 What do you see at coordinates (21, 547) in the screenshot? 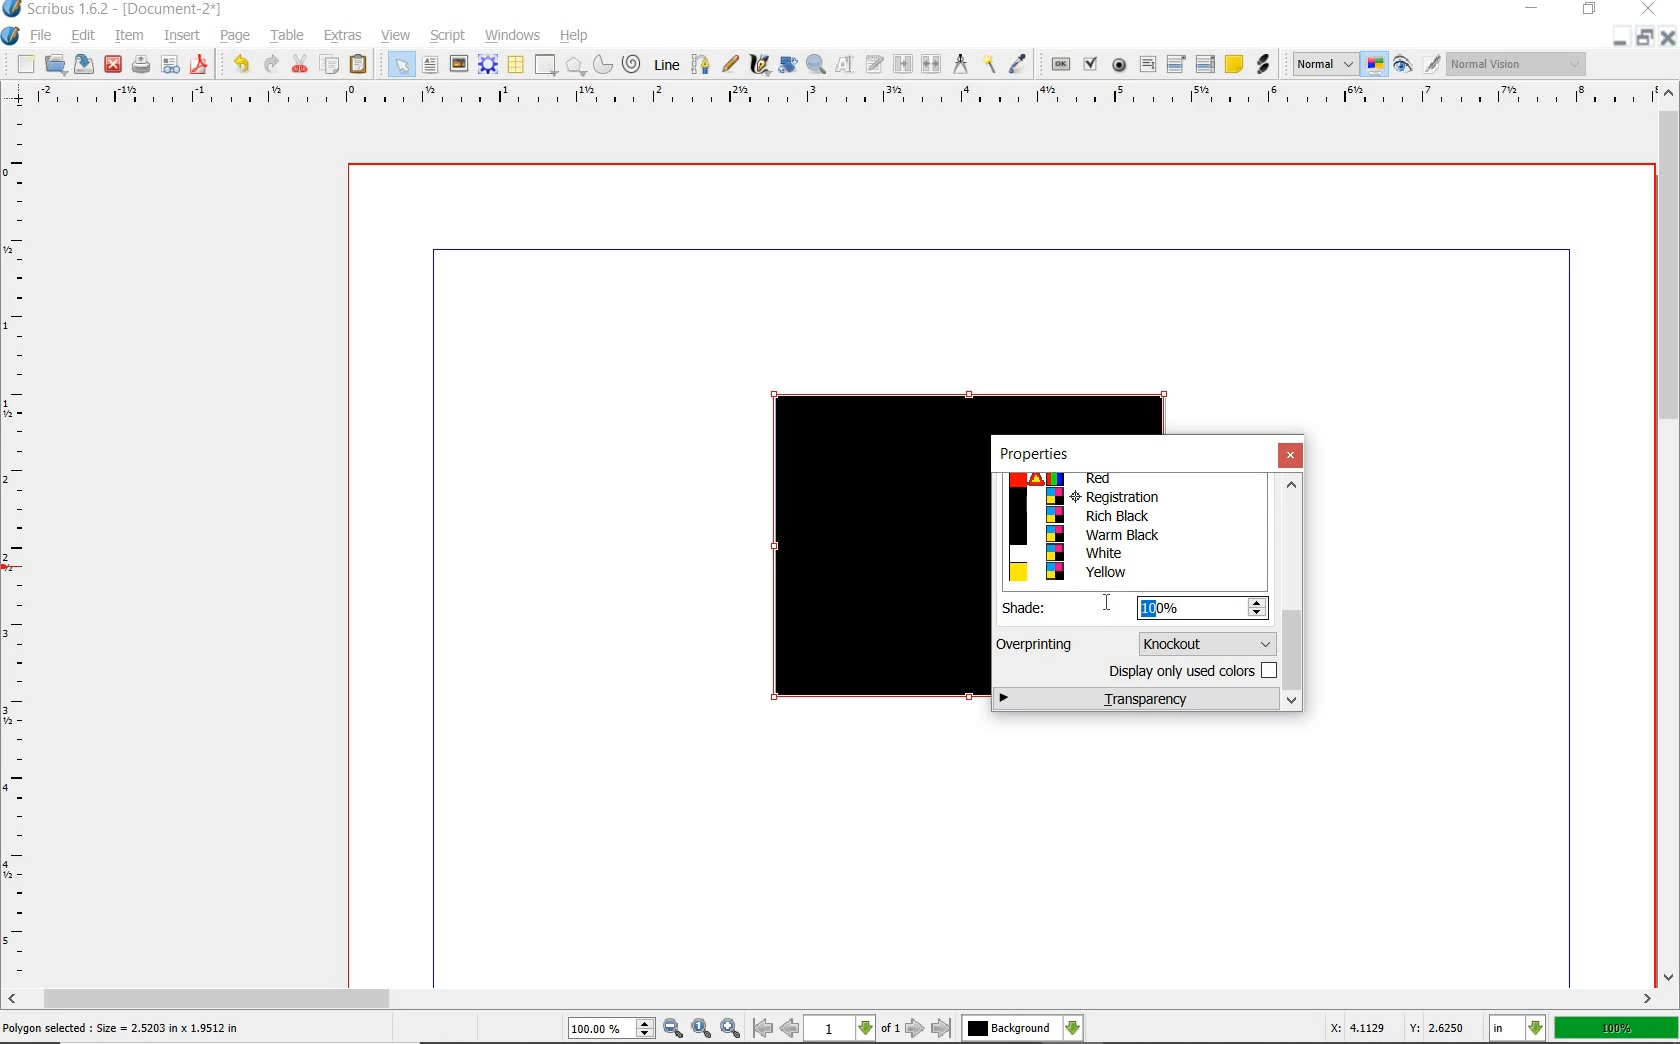
I see `ruler` at bounding box center [21, 547].